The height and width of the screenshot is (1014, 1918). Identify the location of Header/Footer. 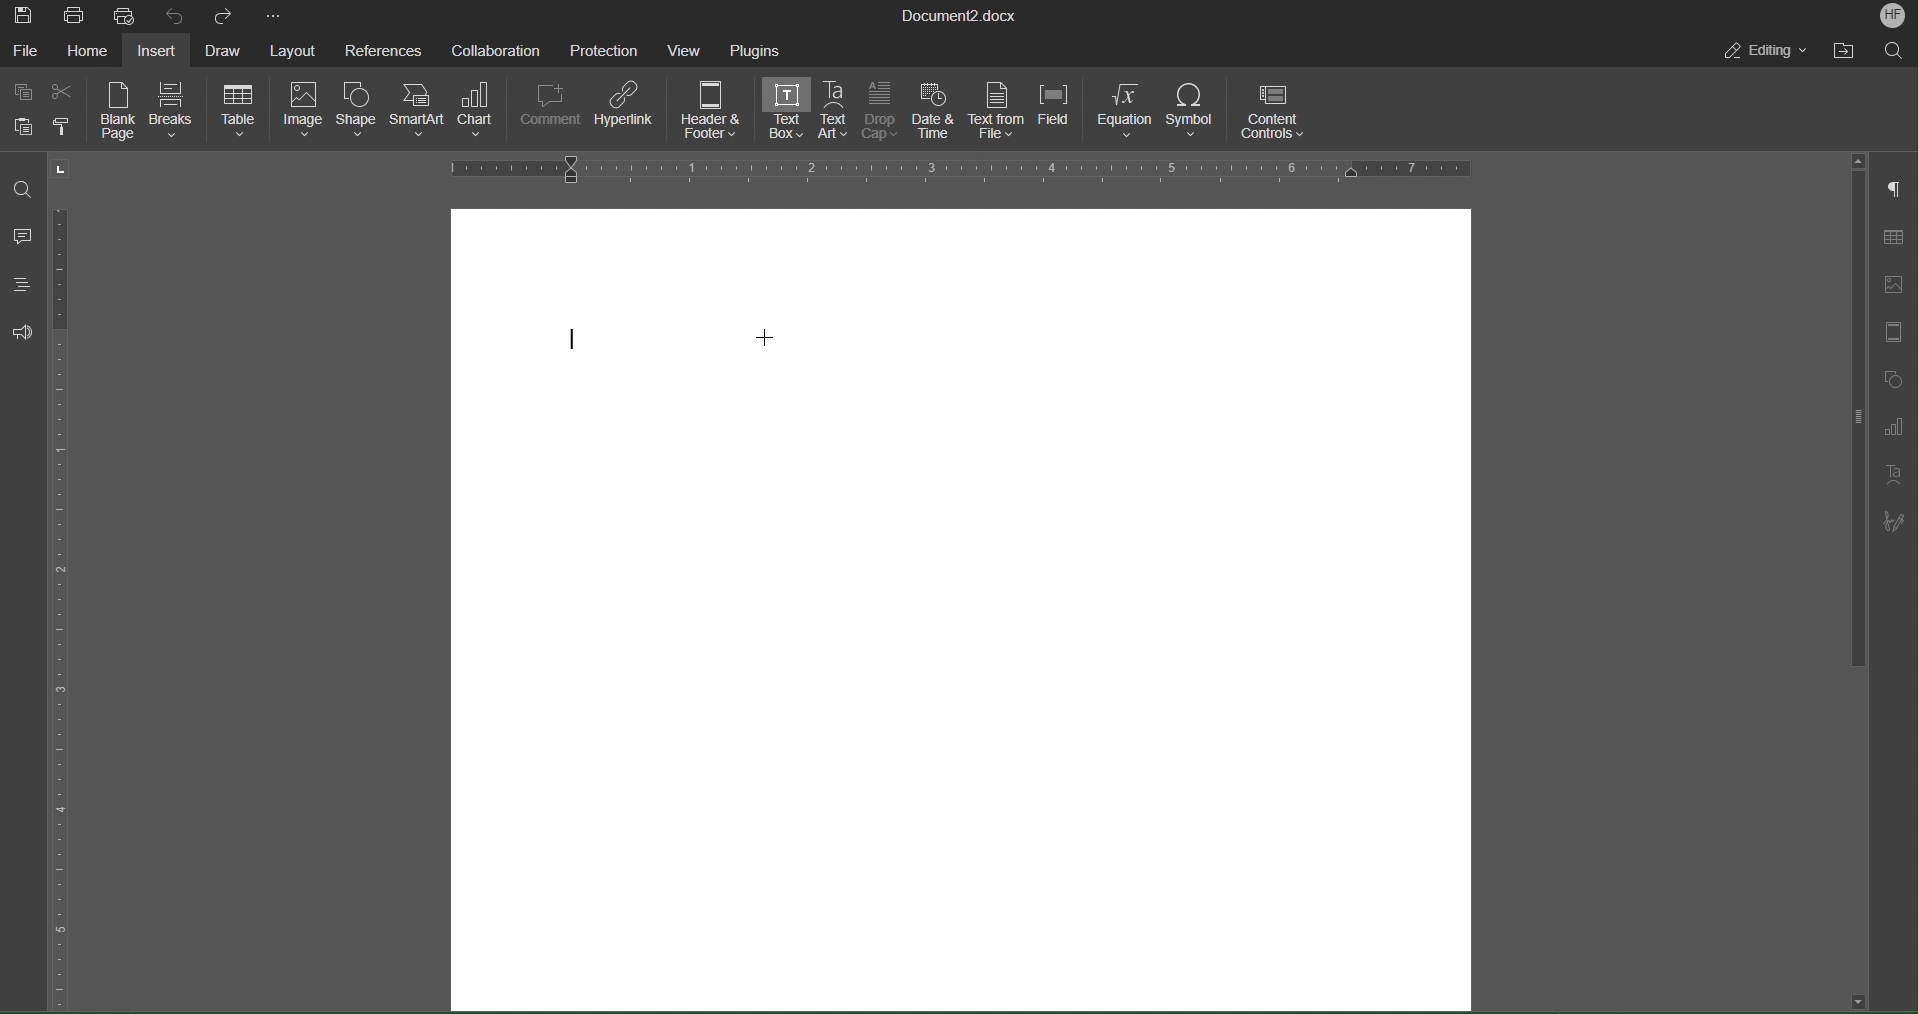
(1890, 333).